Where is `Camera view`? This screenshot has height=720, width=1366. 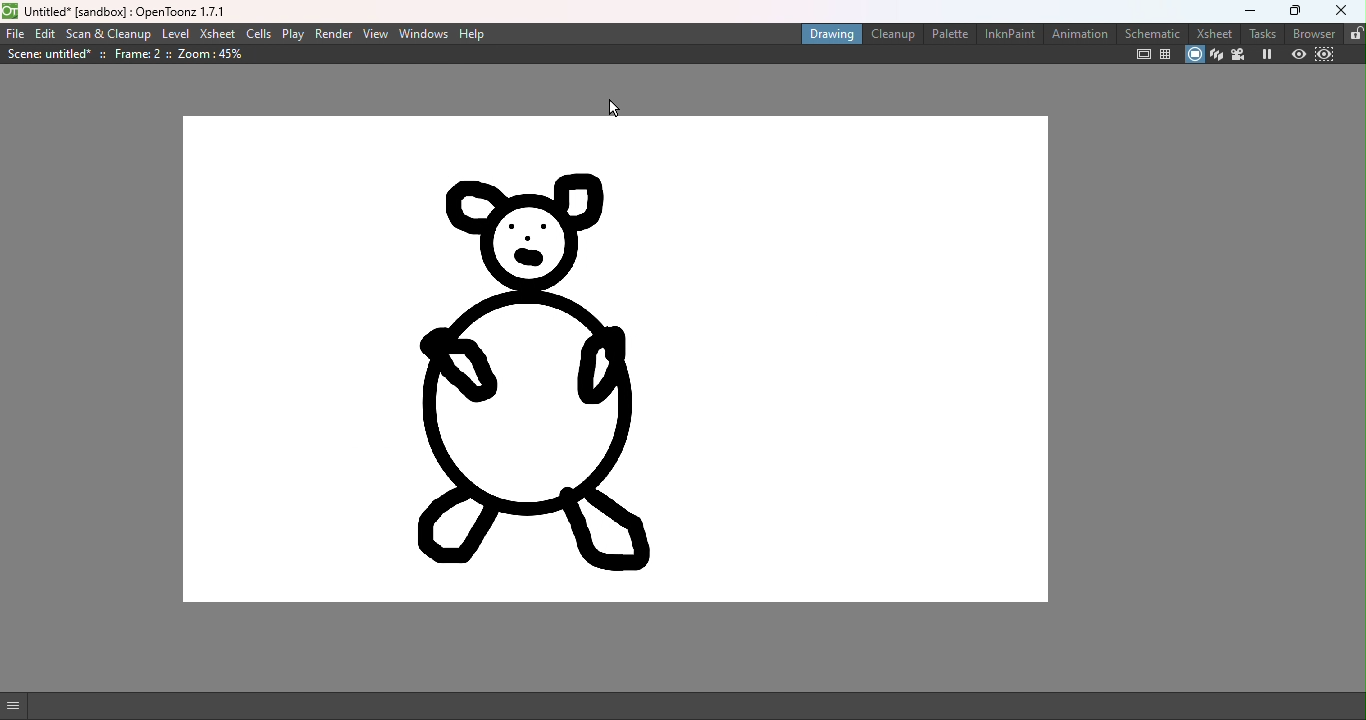 Camera view is located at coordinates (1240, 53).